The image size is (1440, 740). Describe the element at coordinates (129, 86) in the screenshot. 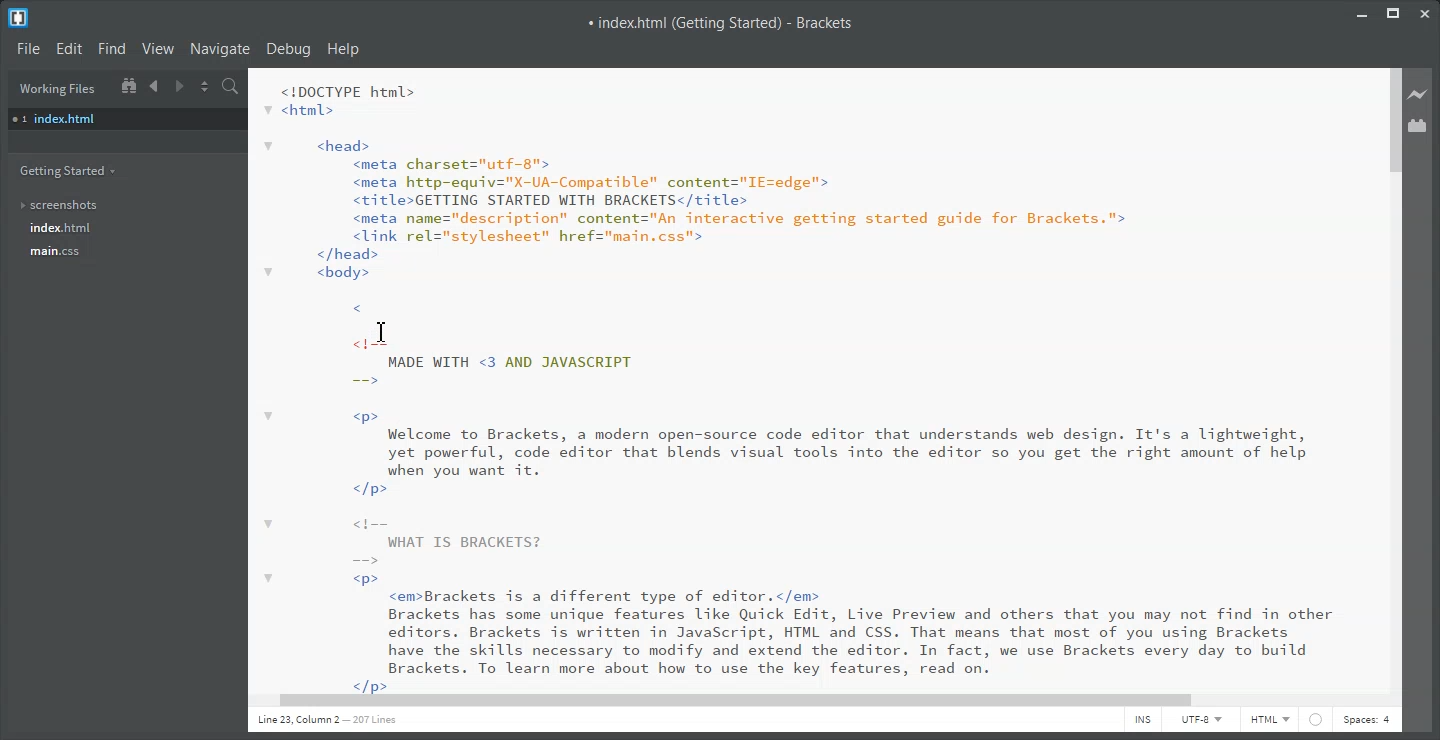

I see `Show in the File Tree` at that location.